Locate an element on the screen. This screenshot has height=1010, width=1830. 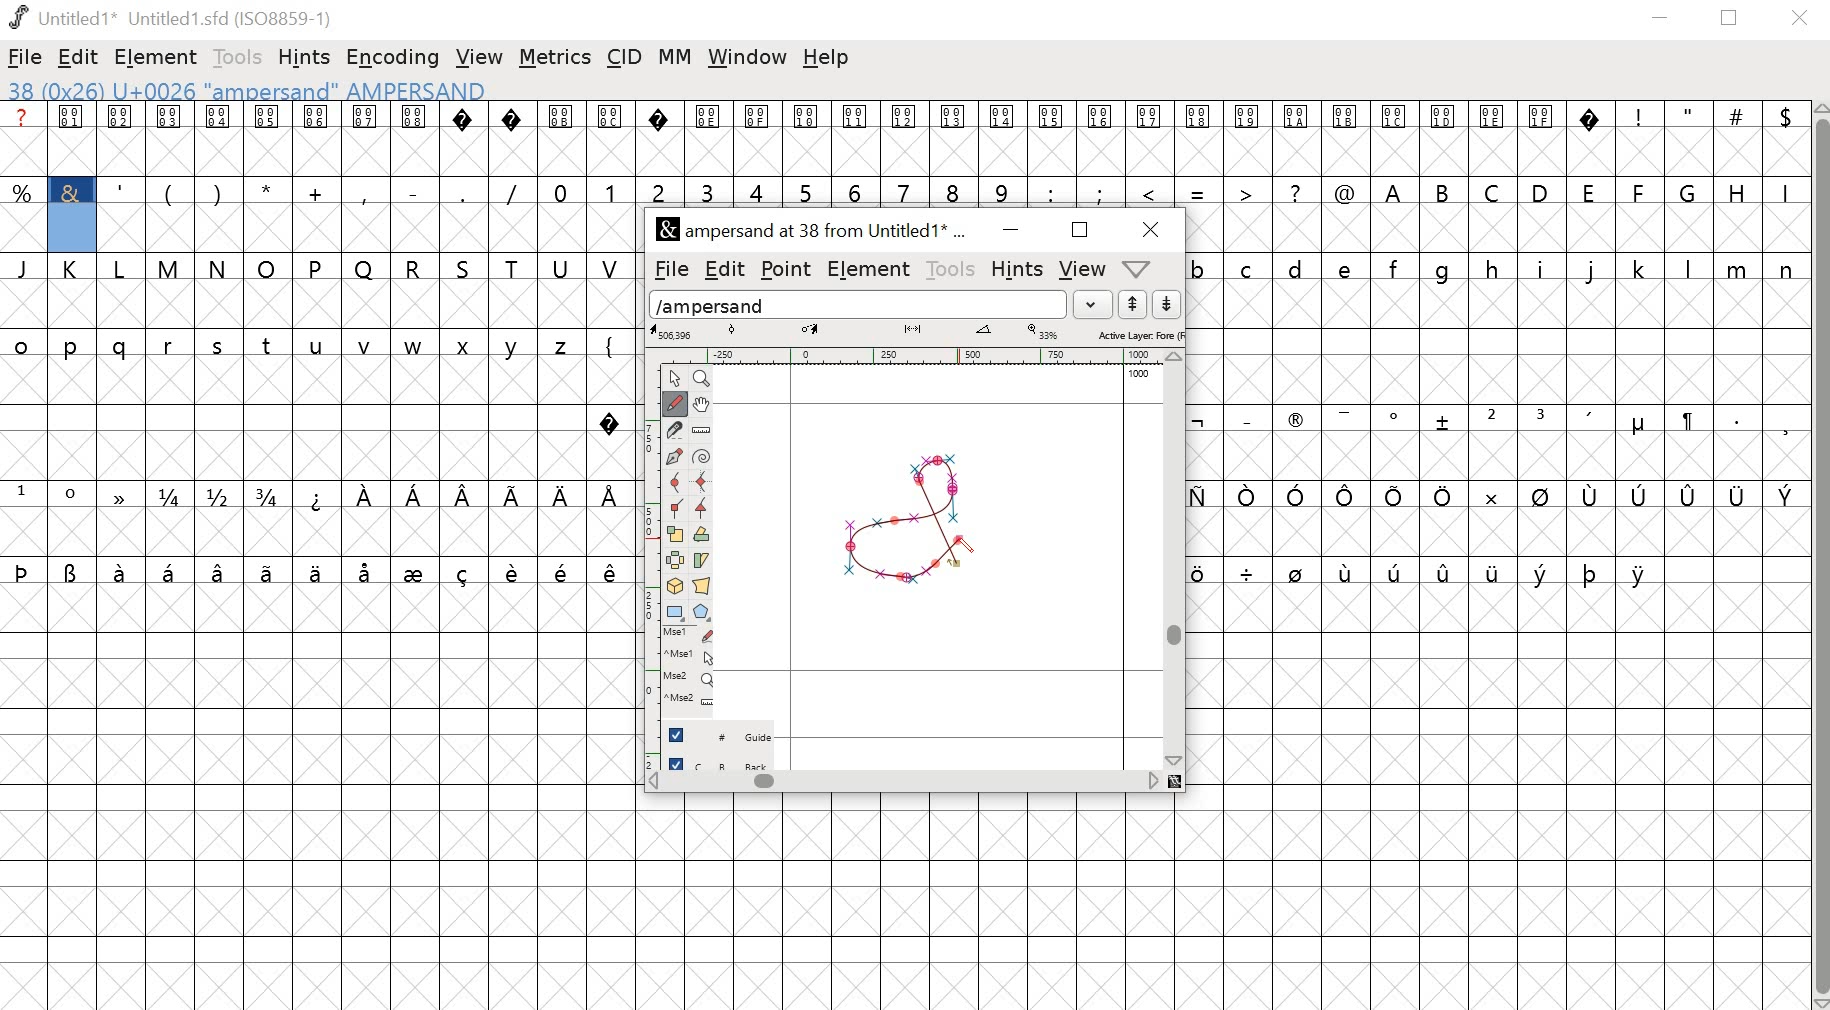
, is located at coordinates (365, 193).